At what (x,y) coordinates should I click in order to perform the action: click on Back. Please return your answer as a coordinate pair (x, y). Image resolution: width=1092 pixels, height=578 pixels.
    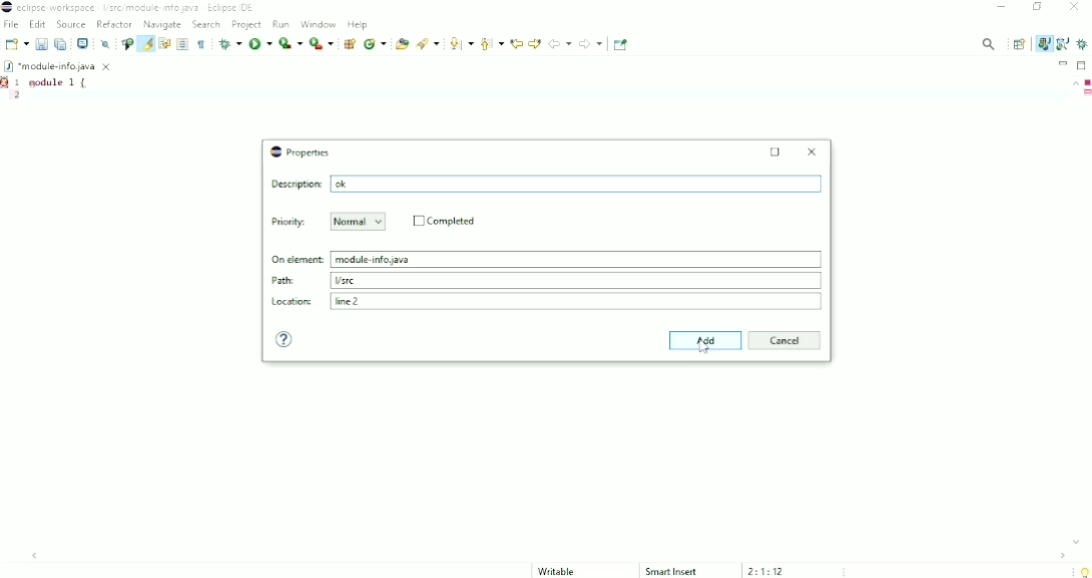
    Looking at the image, I should click on (560, 43).